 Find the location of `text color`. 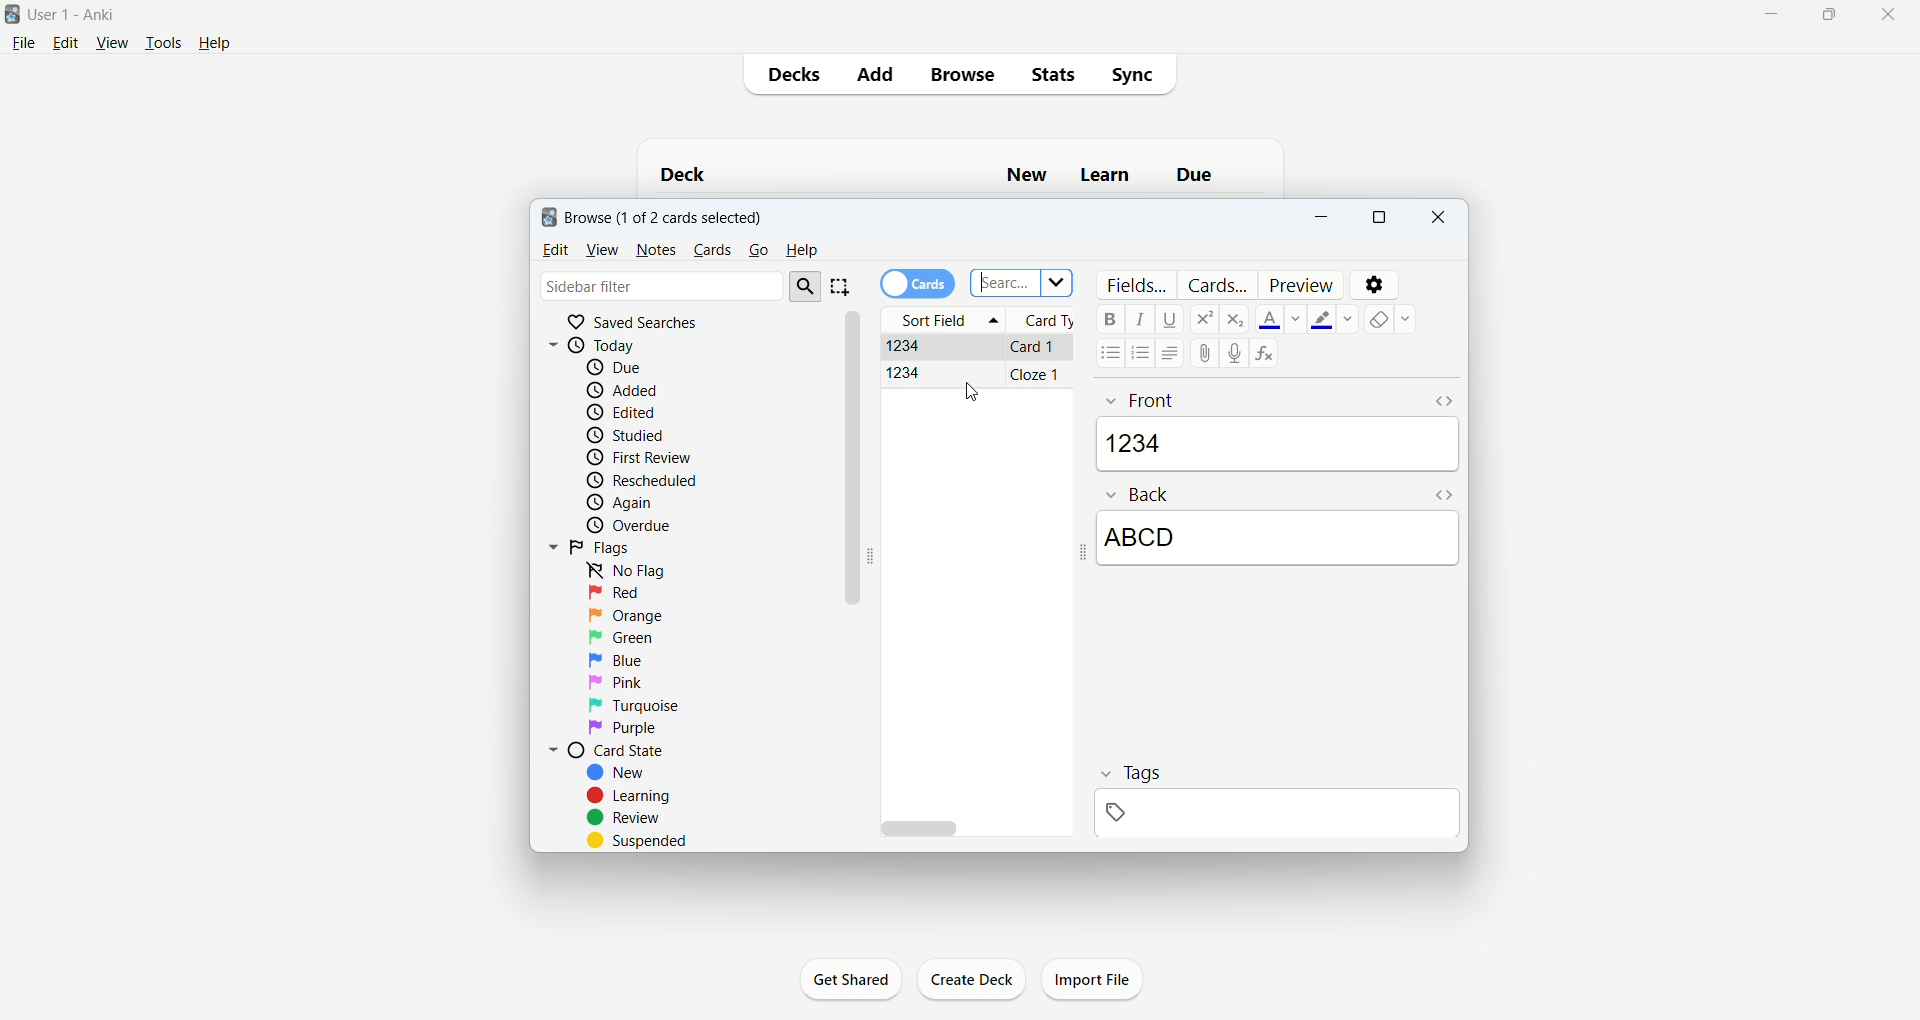

text color is located at coordinates (1278, 320).